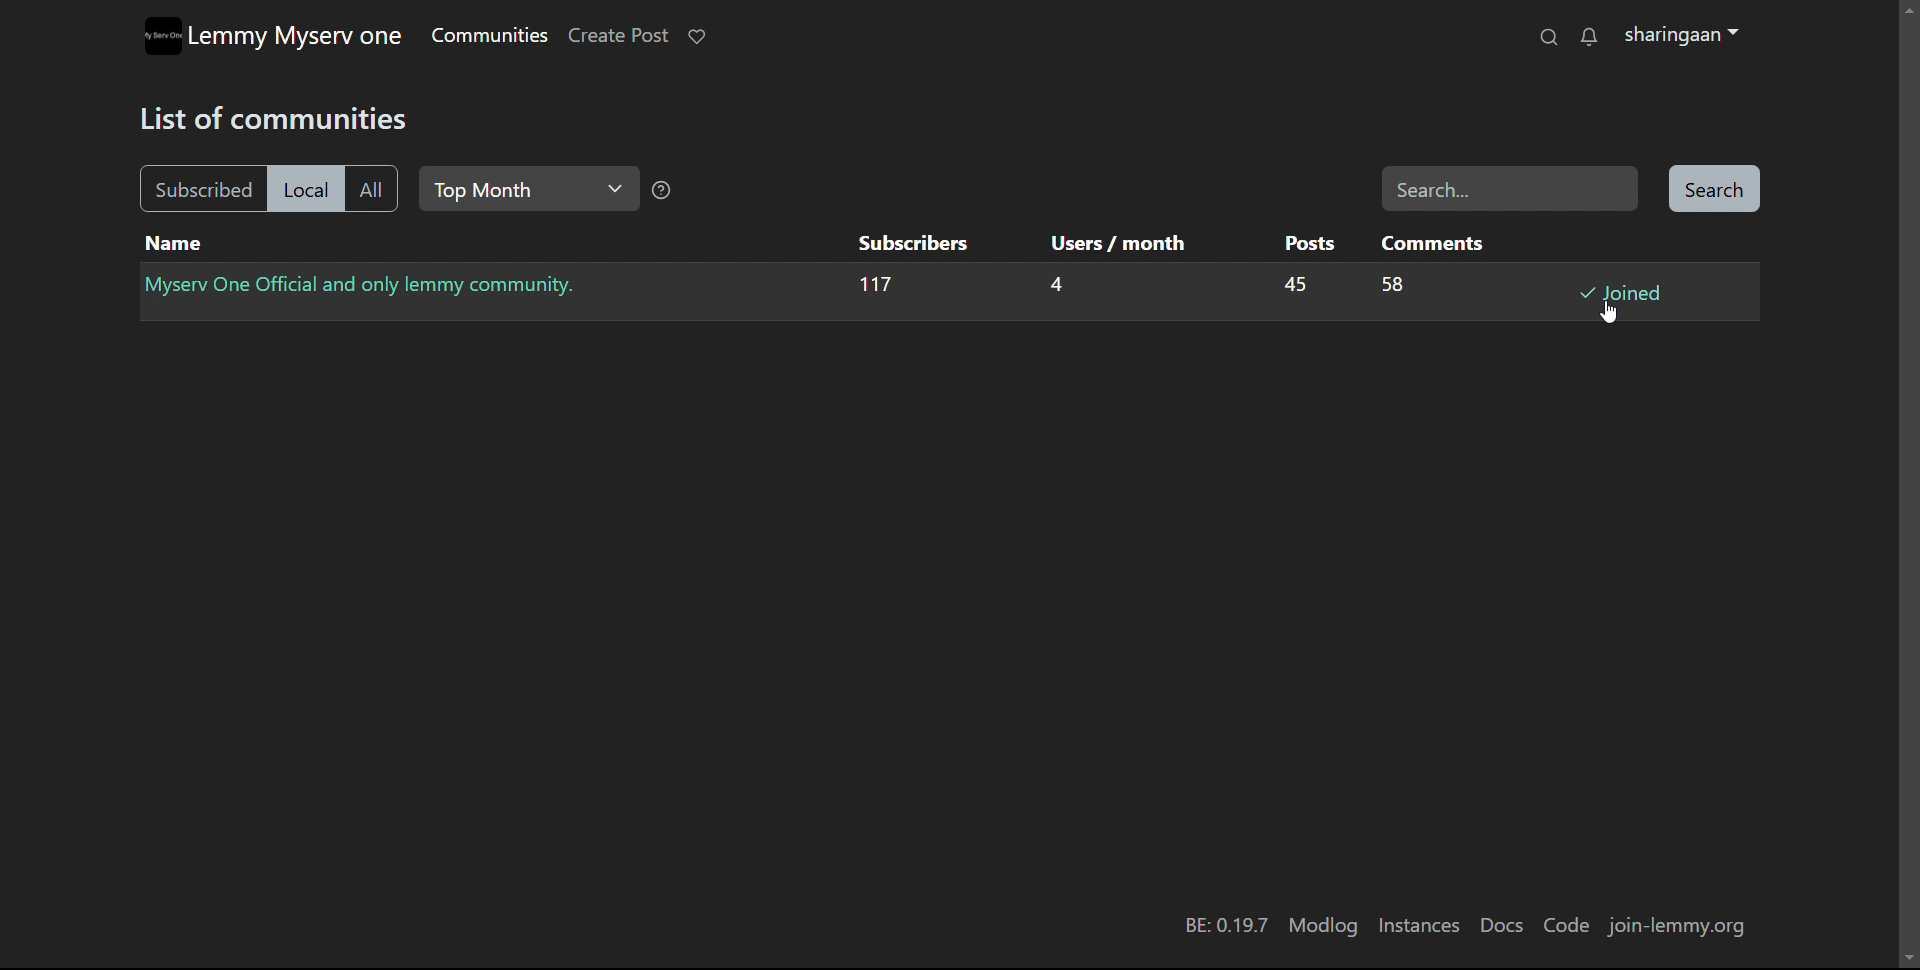 The image size is (1920, 970). What do you see at coordinates (1390, 287) in the screenshot?
I see `58` at bounding box center [1390, 287].